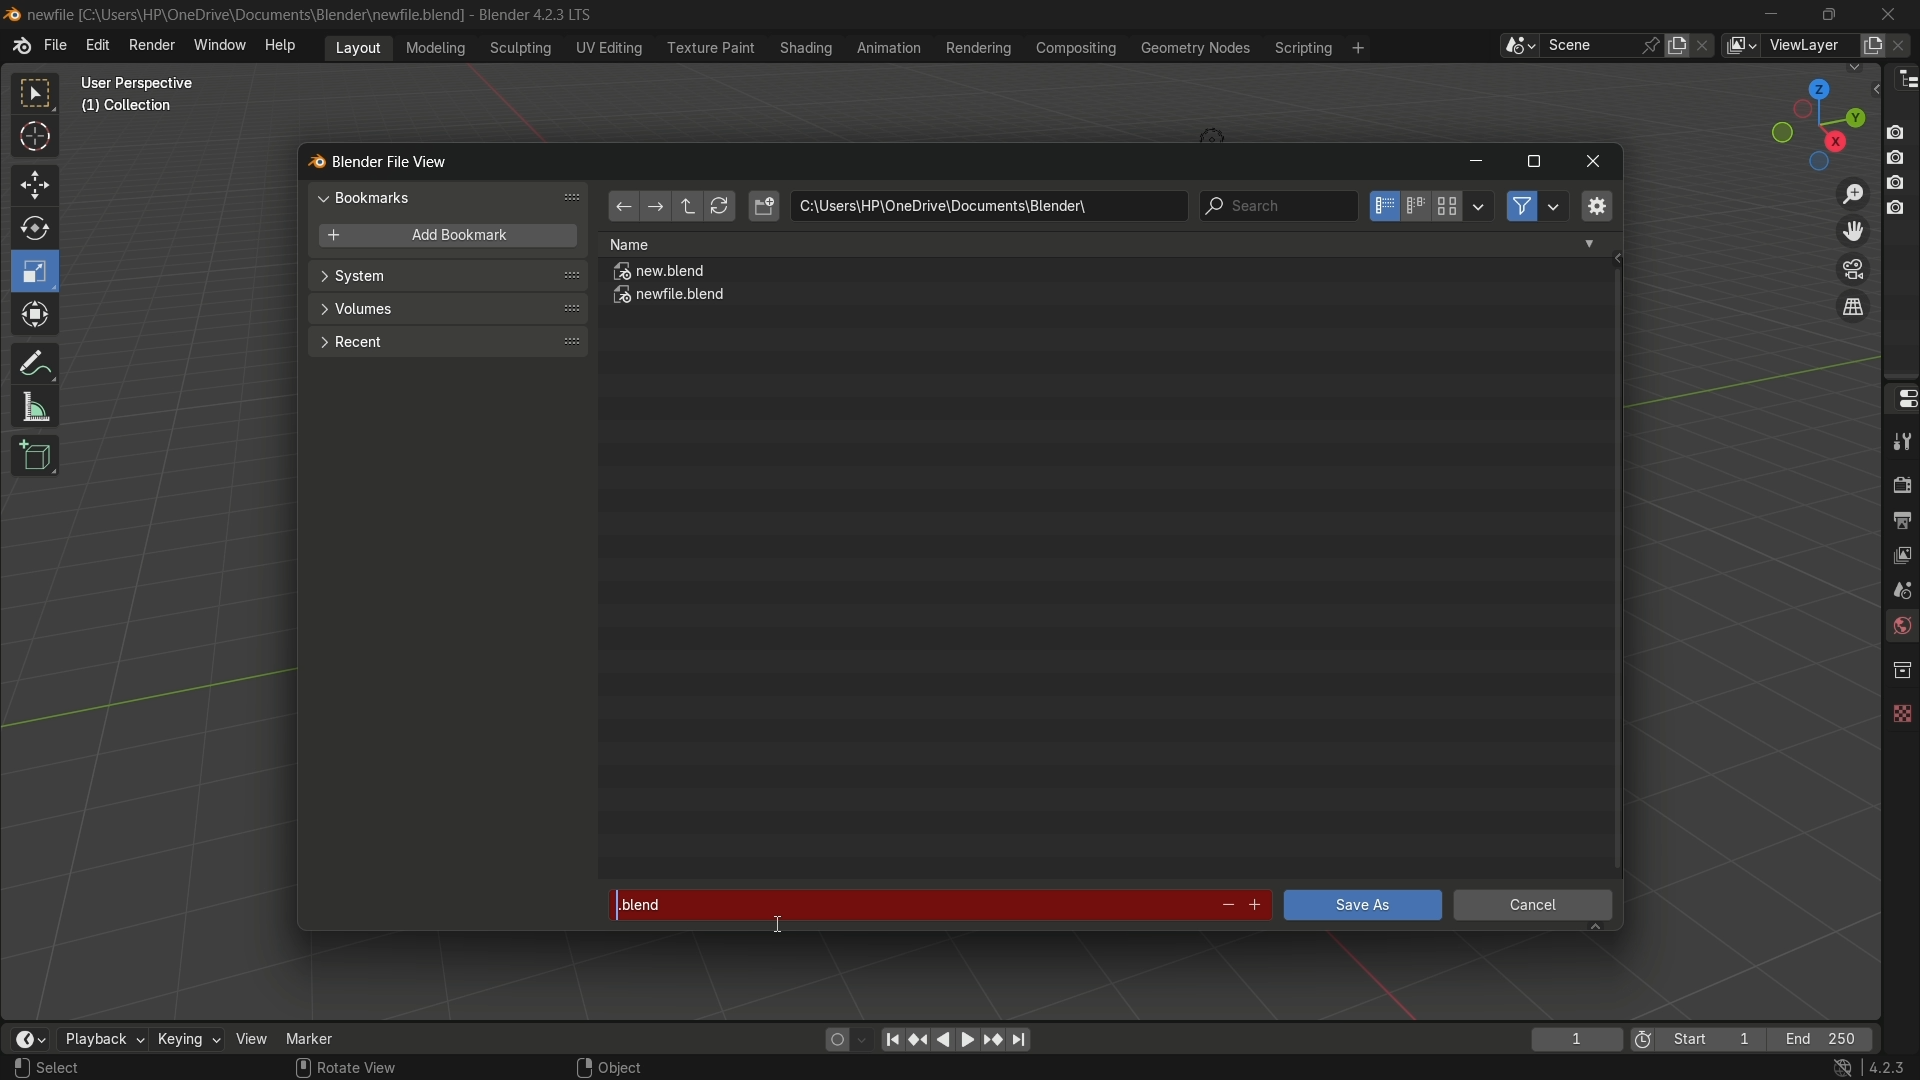 The height and width of the screenshot is (1080, 1920). I want to click on Rotate View, so click(346, 1068).